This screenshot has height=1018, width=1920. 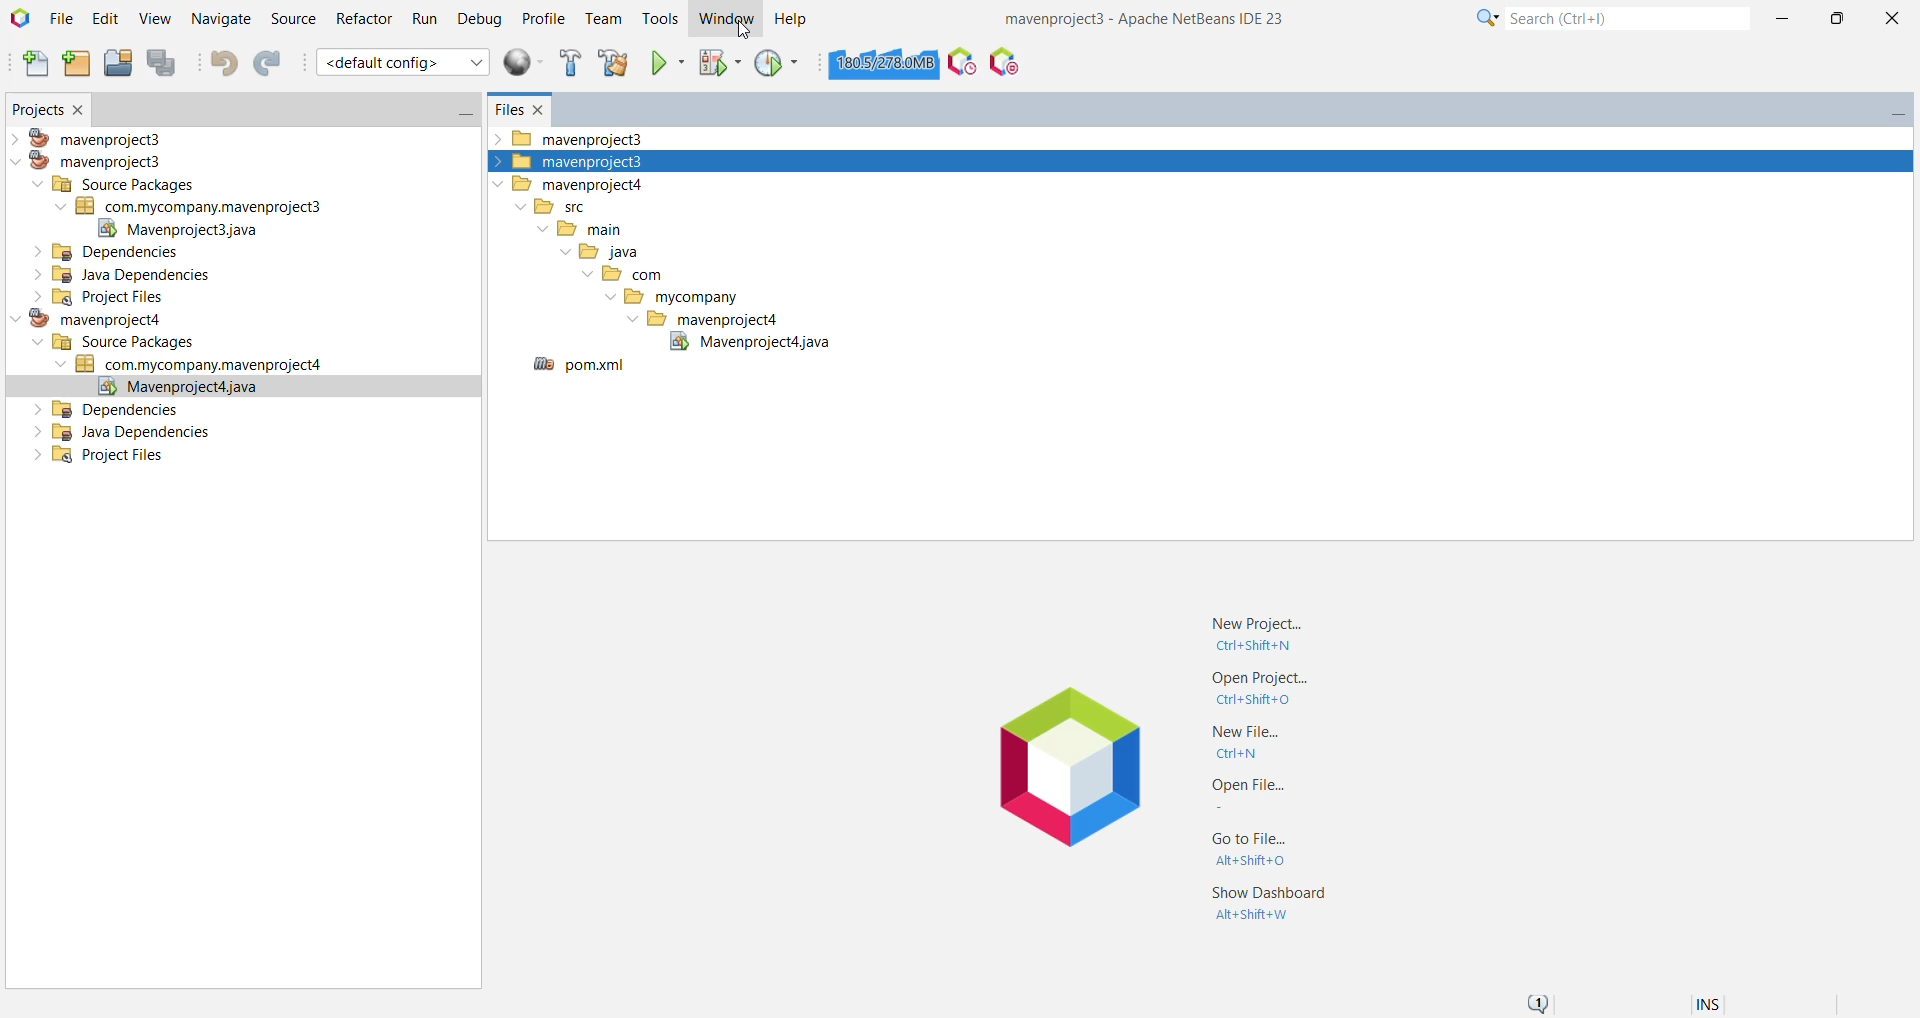 What do you see at coordinates (361, 20) in the screenshot?
I see `Refactor` at bounding box center [361, 20].